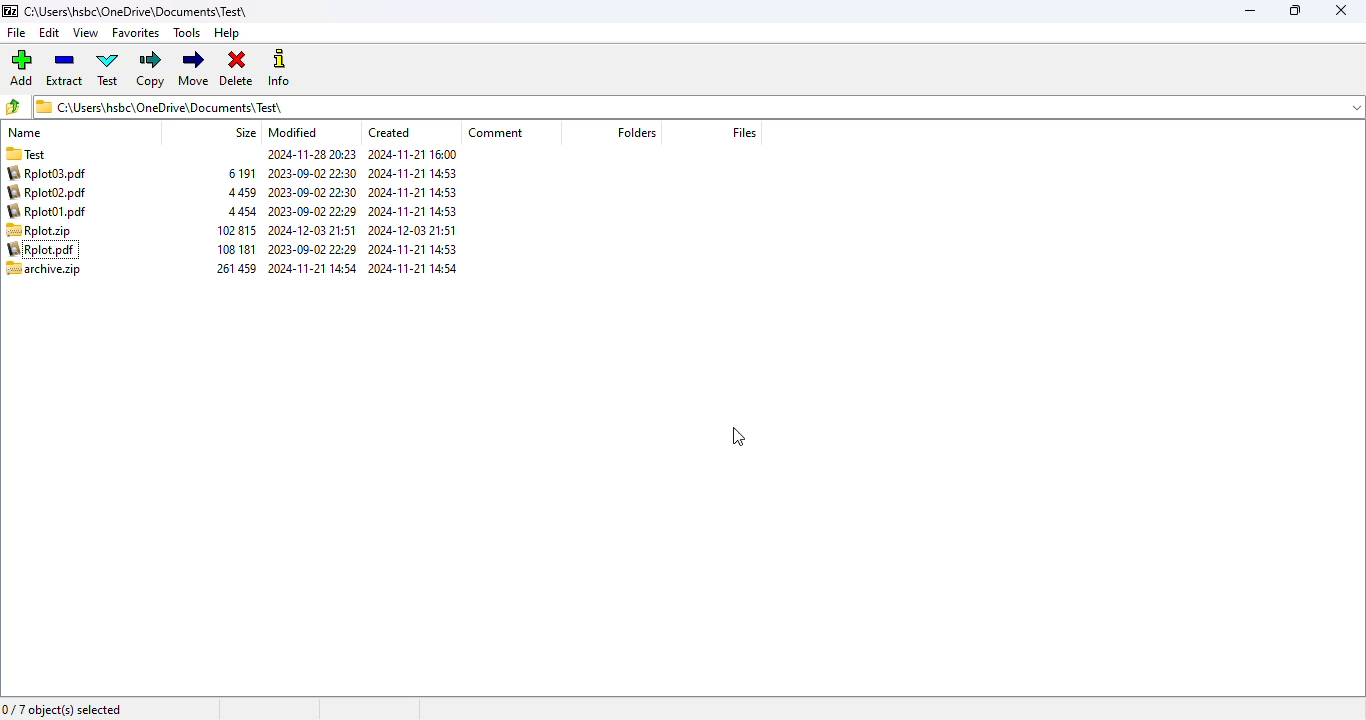 This screenshot has height=720, width=1366. What do you see at coordinates (40, 152) in the screenshot?
I see `folder` at bounding box center [40, 152].